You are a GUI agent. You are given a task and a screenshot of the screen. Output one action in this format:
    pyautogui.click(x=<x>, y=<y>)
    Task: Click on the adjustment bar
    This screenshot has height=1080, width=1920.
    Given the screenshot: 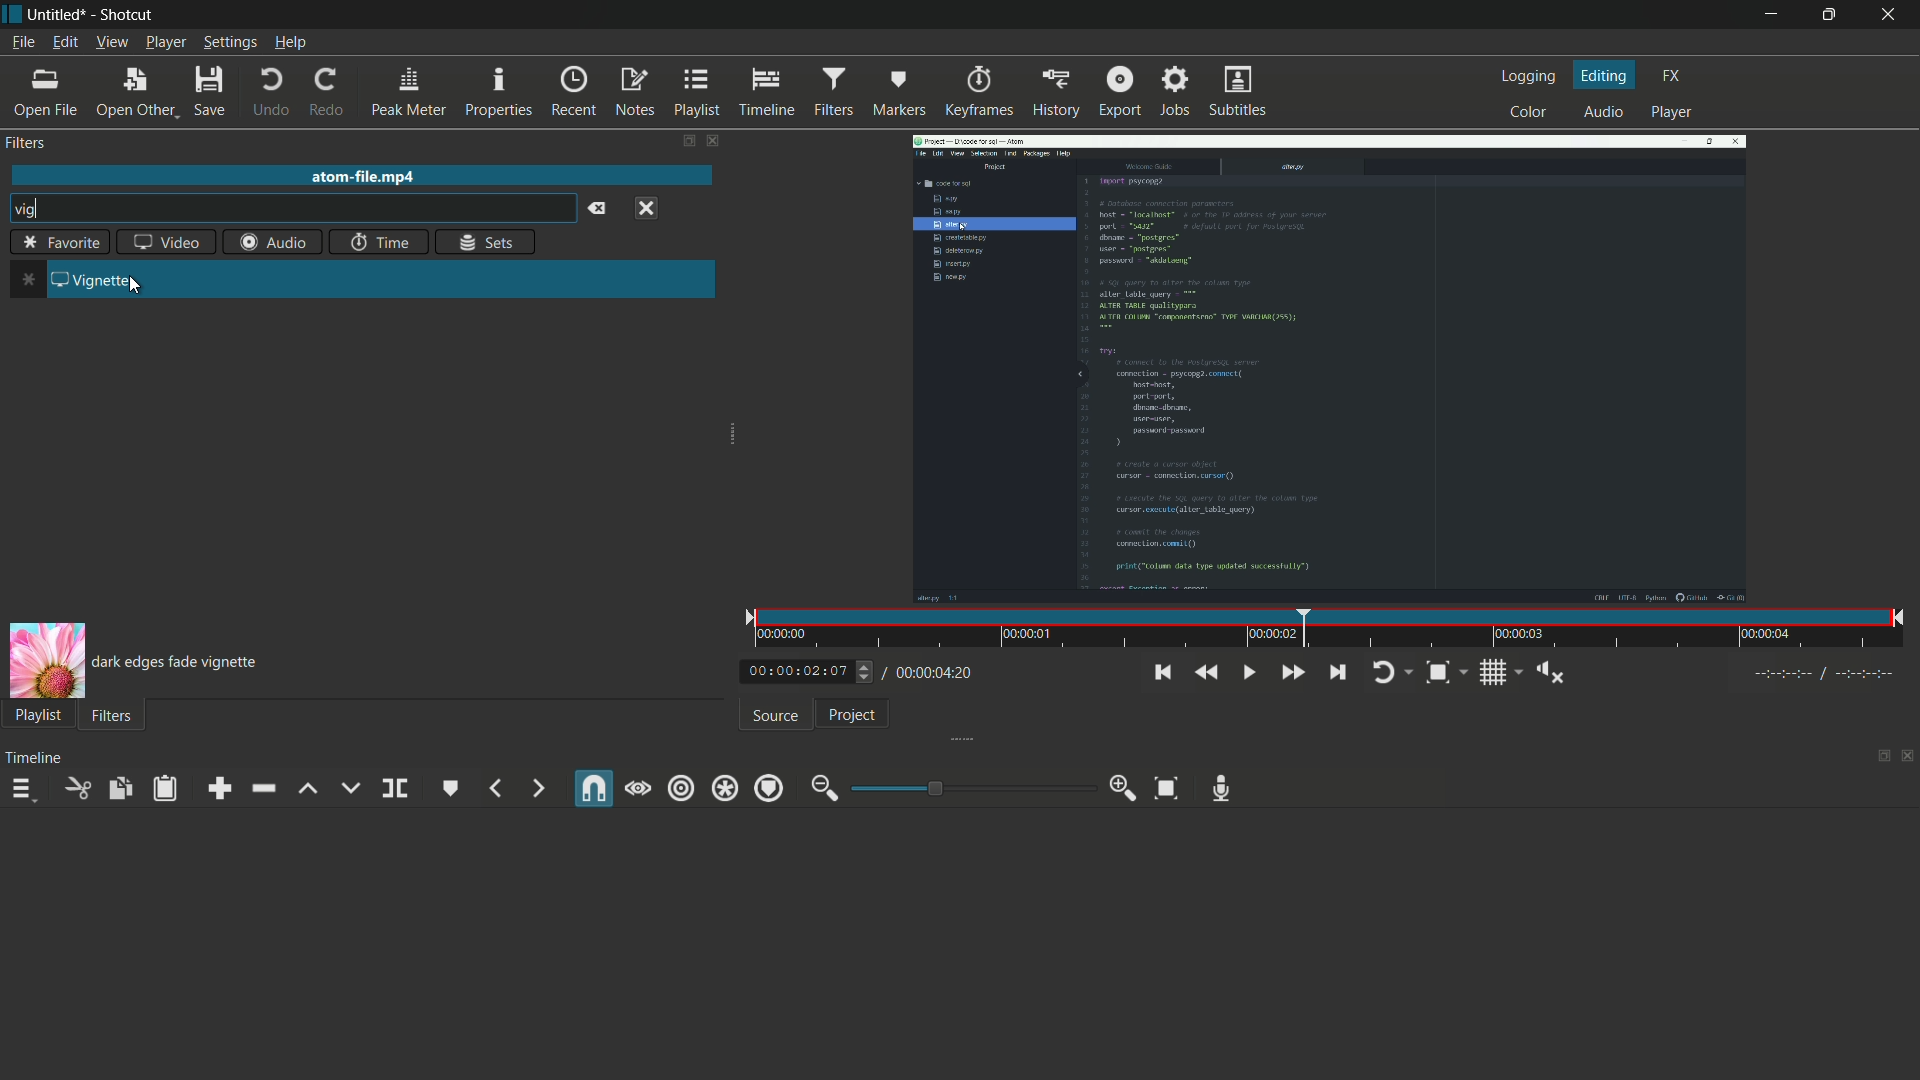 What is the action you would take?
    pyautogui.click(x=969, y=787)
    